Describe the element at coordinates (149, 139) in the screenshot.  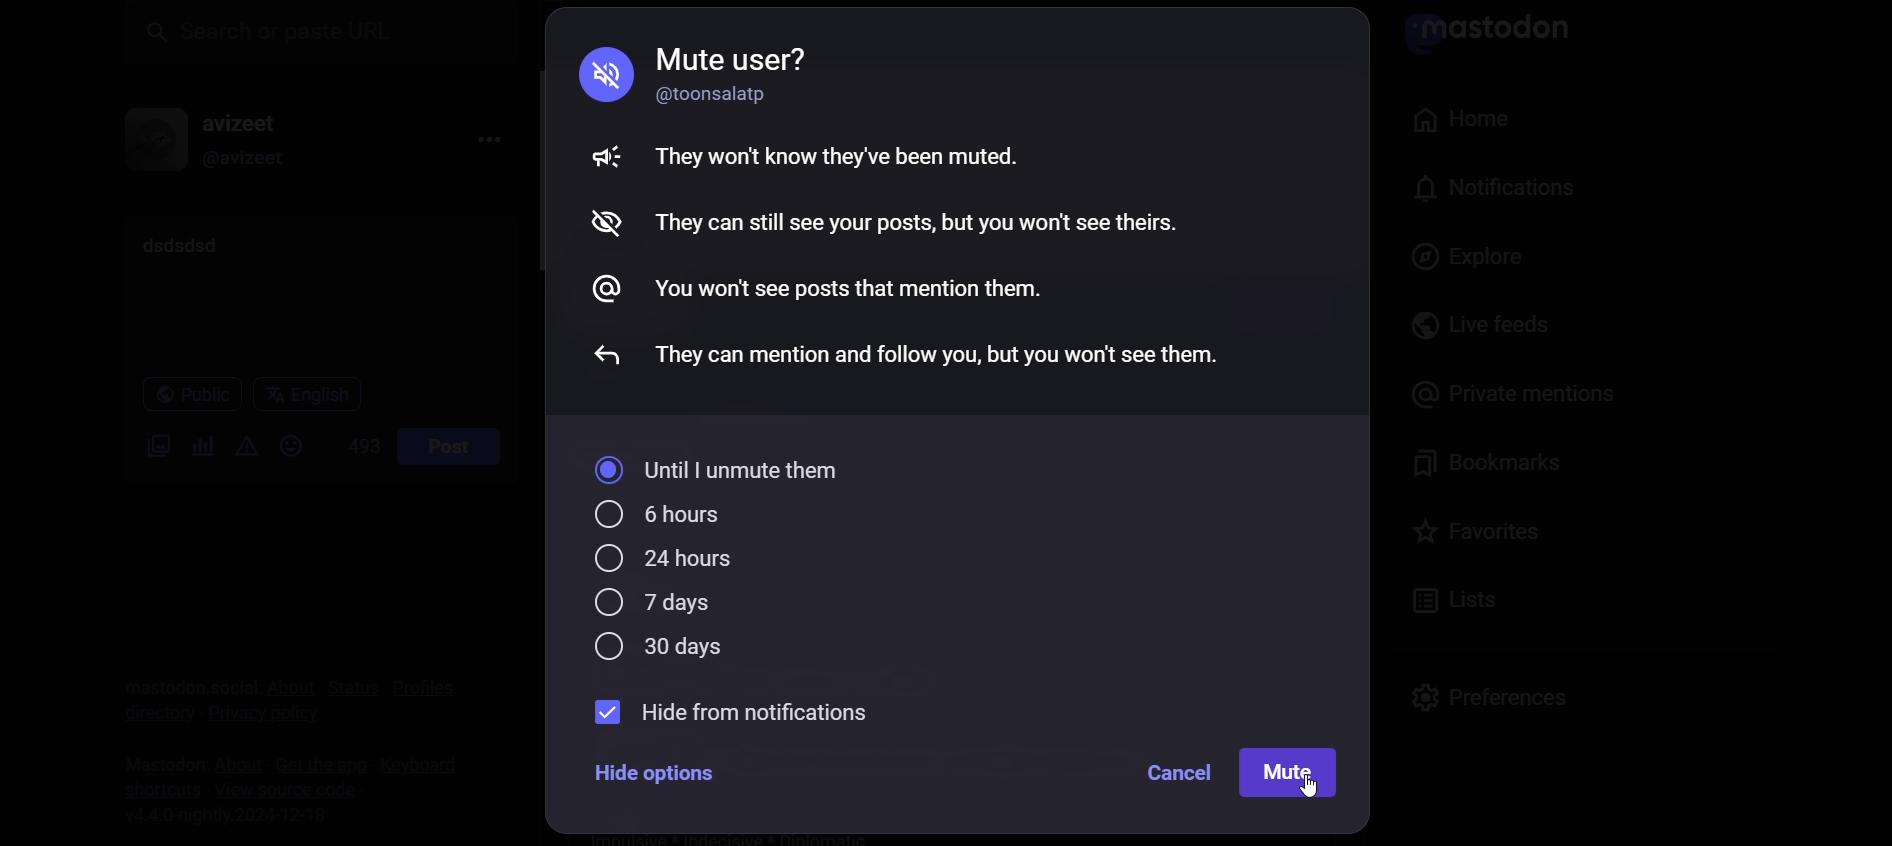
I see `profile picture` at that location.